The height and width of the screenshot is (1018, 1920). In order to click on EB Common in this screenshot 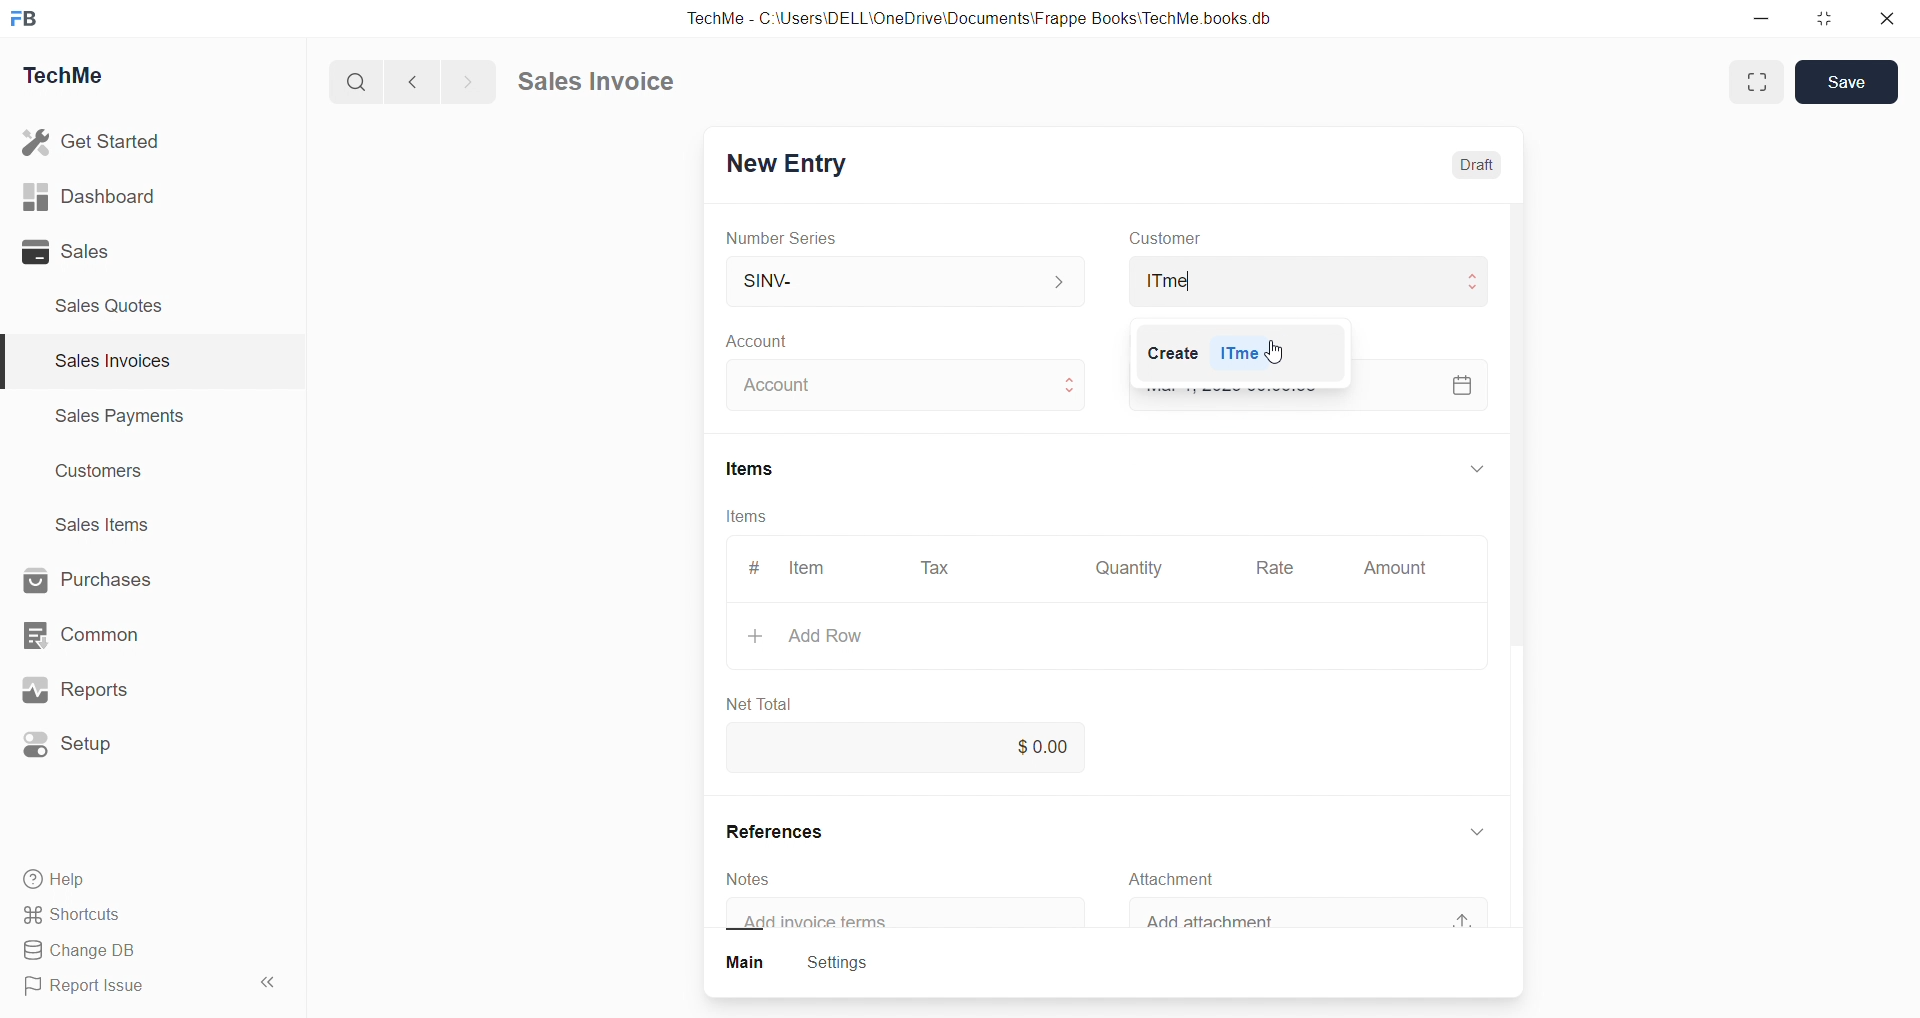, I will do `click(101, 634)`.